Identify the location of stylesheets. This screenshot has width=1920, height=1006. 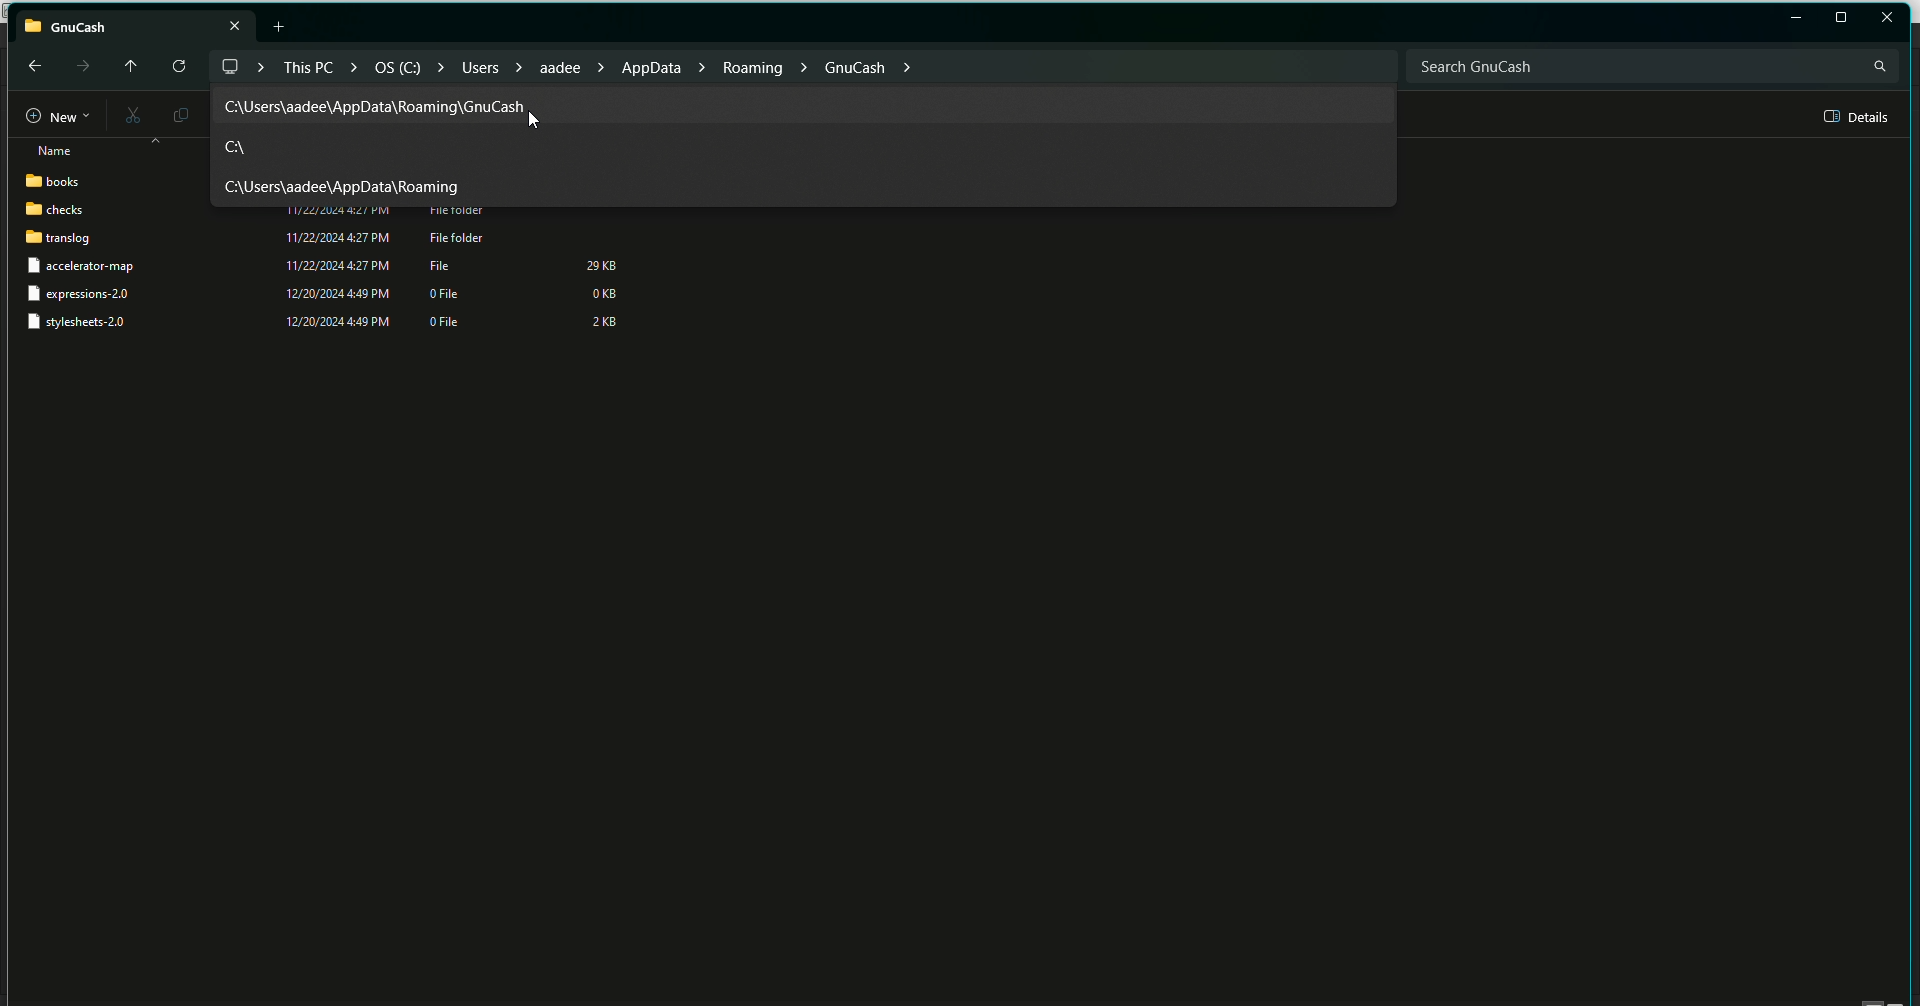
(85, 324).